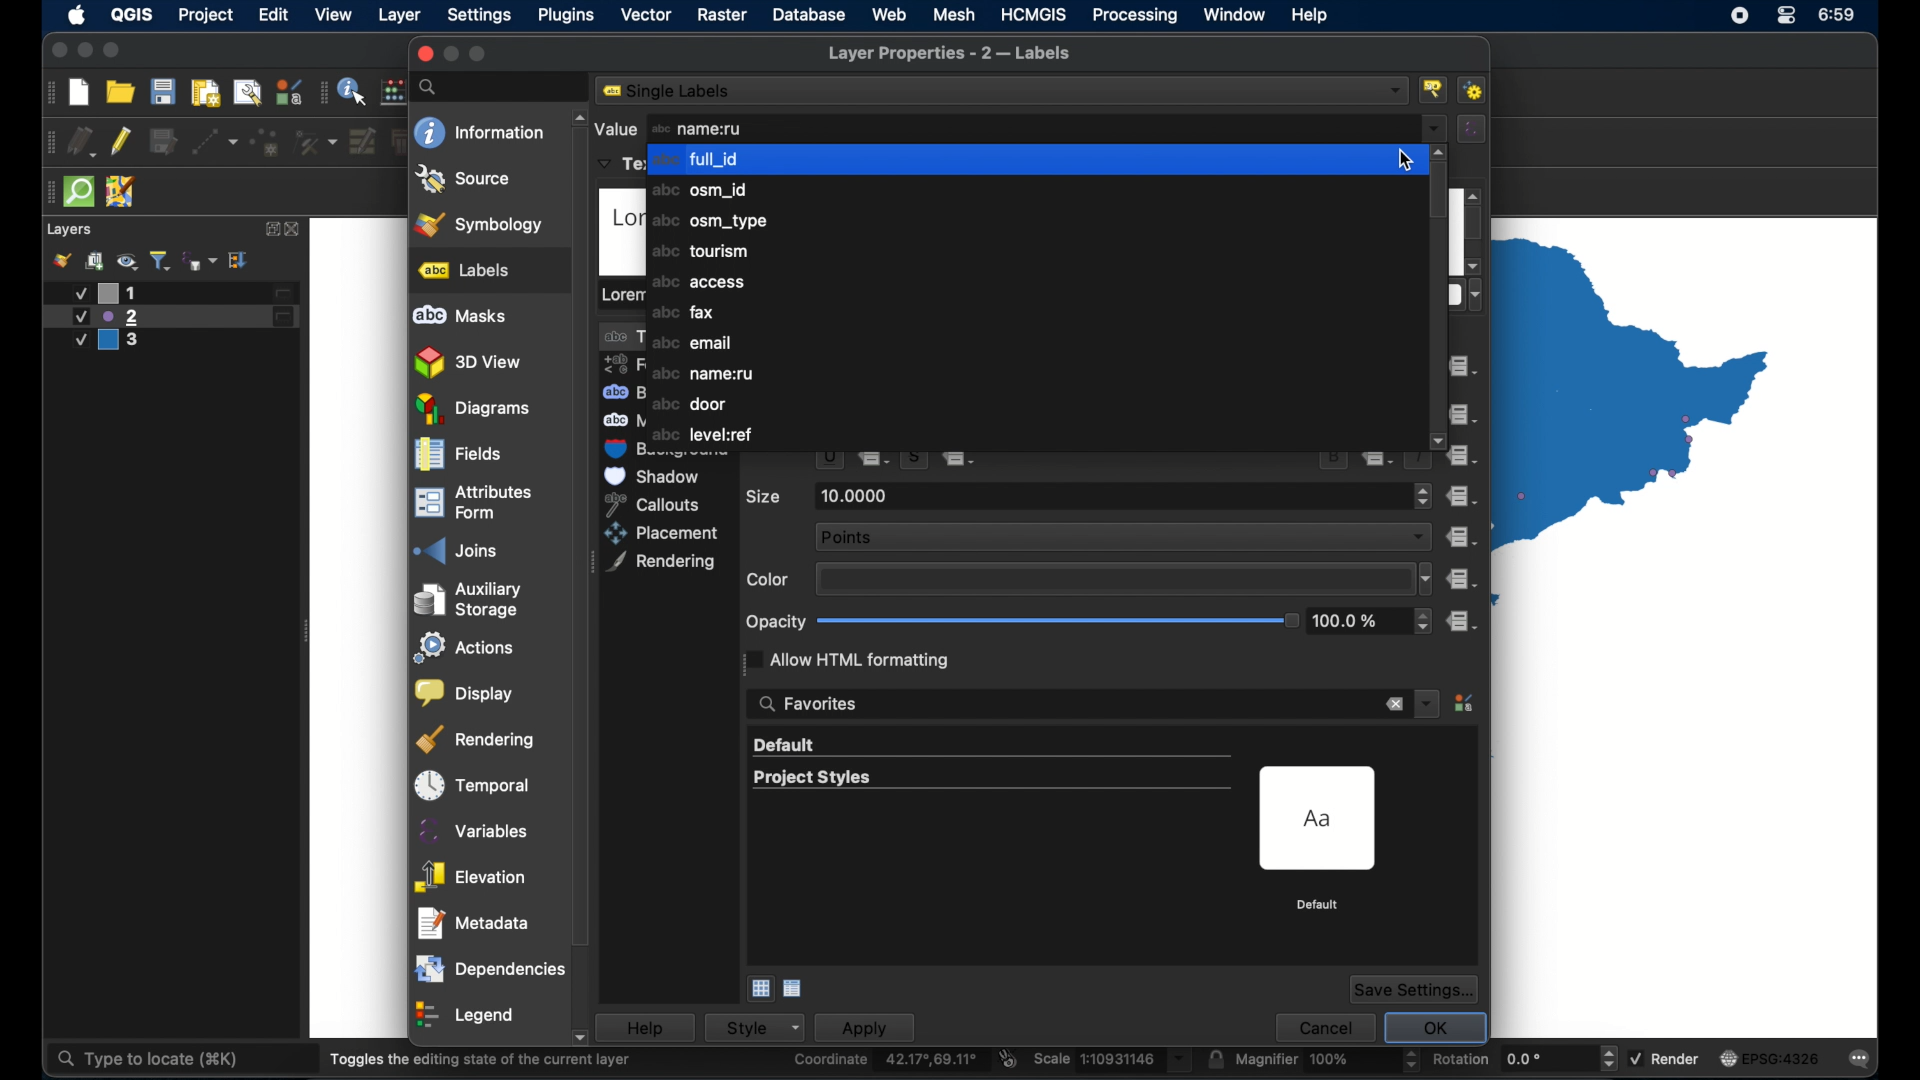  Describe the element at coordinates (708, 223) in the screenshot. I see `osm_type` at that location.